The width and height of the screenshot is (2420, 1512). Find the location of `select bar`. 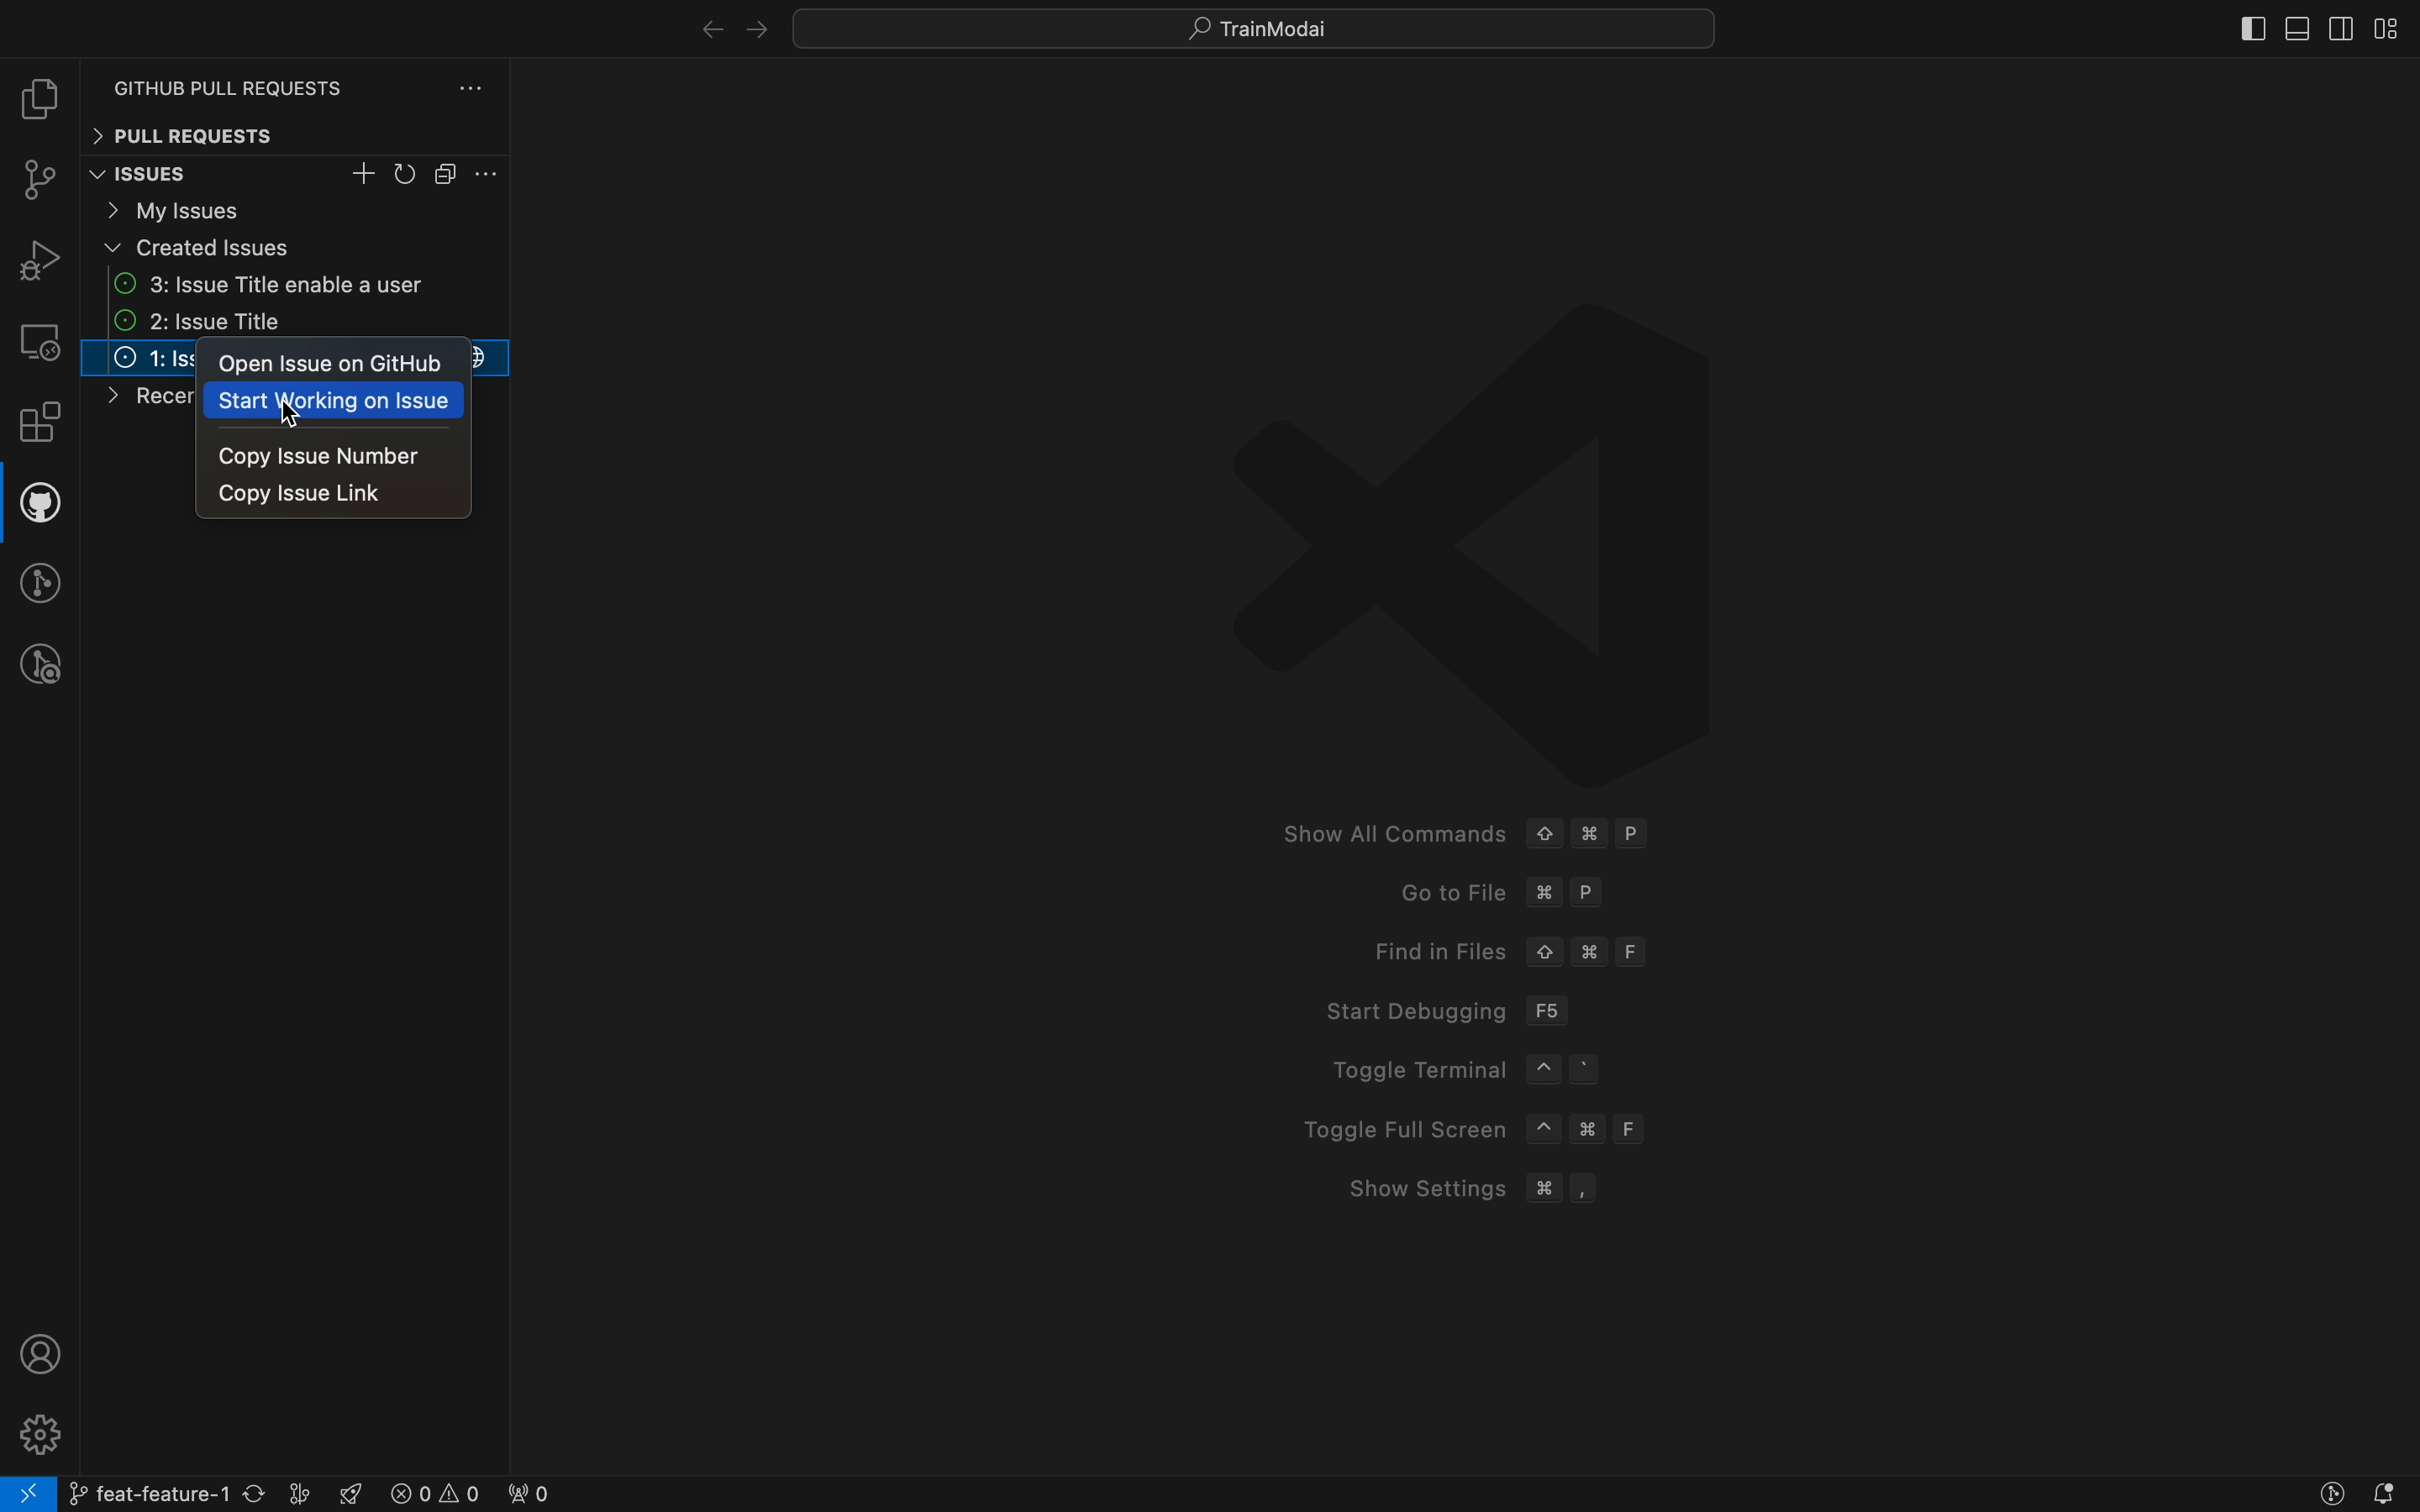

select bar is located at coordinates (447, 174).